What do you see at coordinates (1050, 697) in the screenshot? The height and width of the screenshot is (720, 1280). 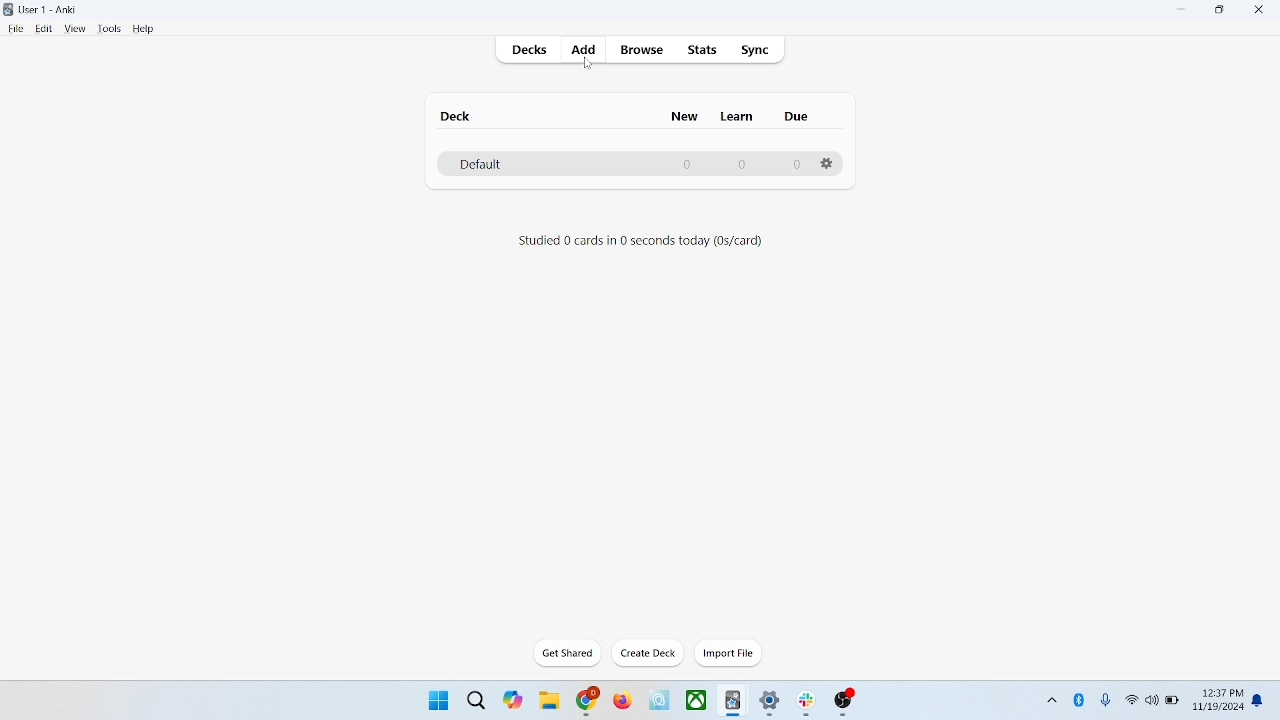 I see `show hidden icons` at bounding box center [1050, 697].